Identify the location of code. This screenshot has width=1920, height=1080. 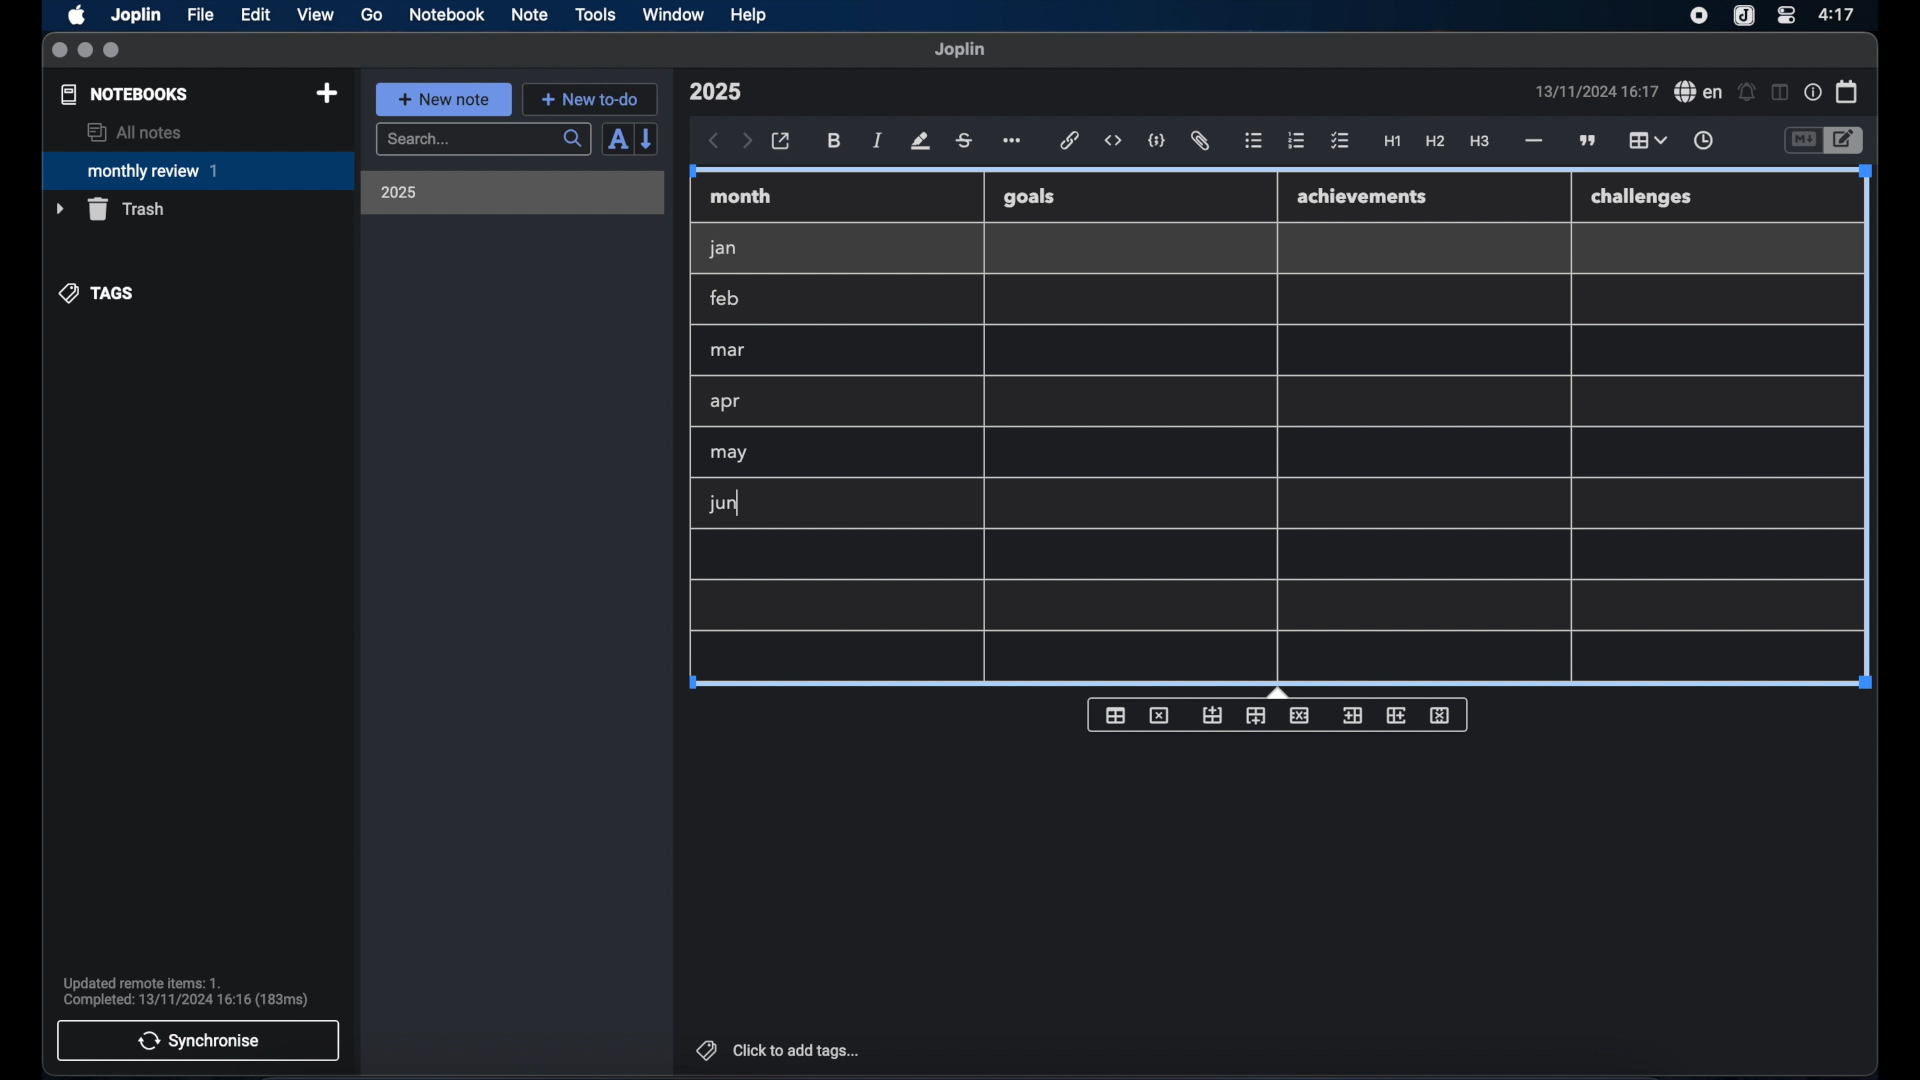
(1157, 142).